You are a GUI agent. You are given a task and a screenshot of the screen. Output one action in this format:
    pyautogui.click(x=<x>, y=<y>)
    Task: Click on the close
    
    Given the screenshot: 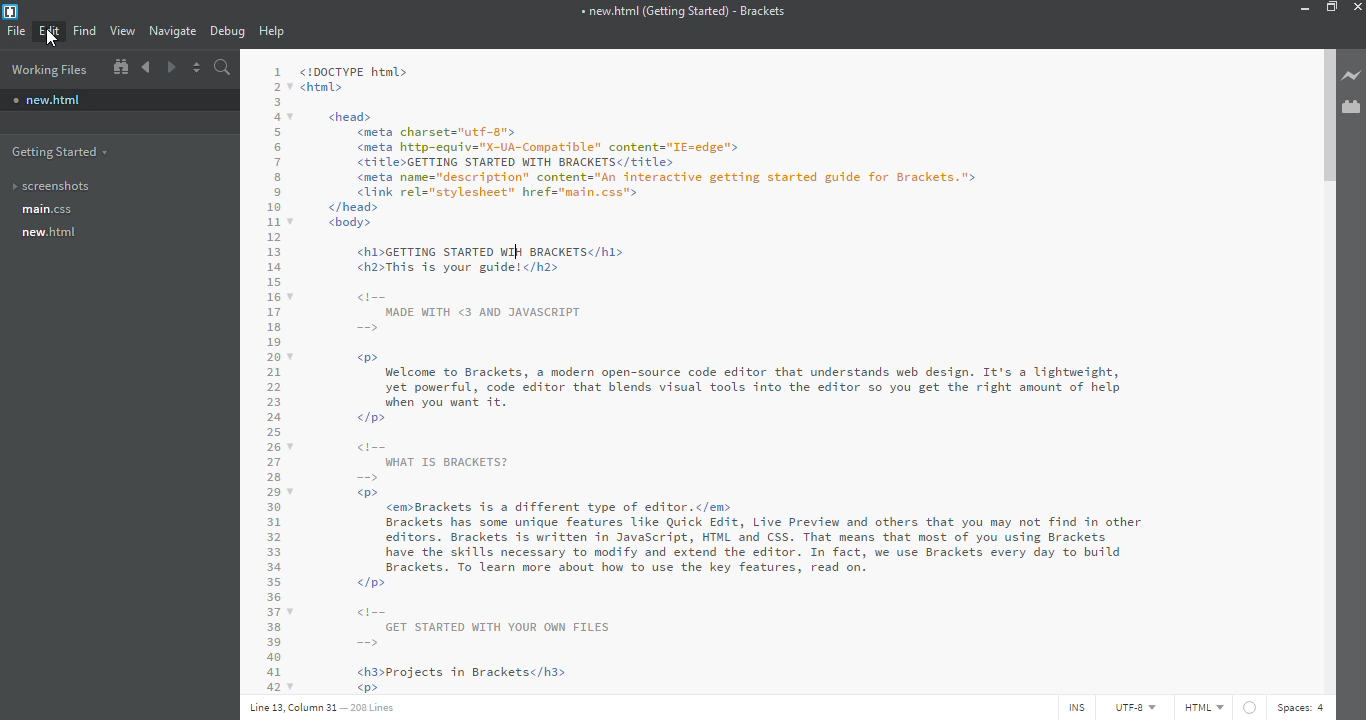 What is the action you would take?
    pyautogui.click(x=1360, y=6)
    